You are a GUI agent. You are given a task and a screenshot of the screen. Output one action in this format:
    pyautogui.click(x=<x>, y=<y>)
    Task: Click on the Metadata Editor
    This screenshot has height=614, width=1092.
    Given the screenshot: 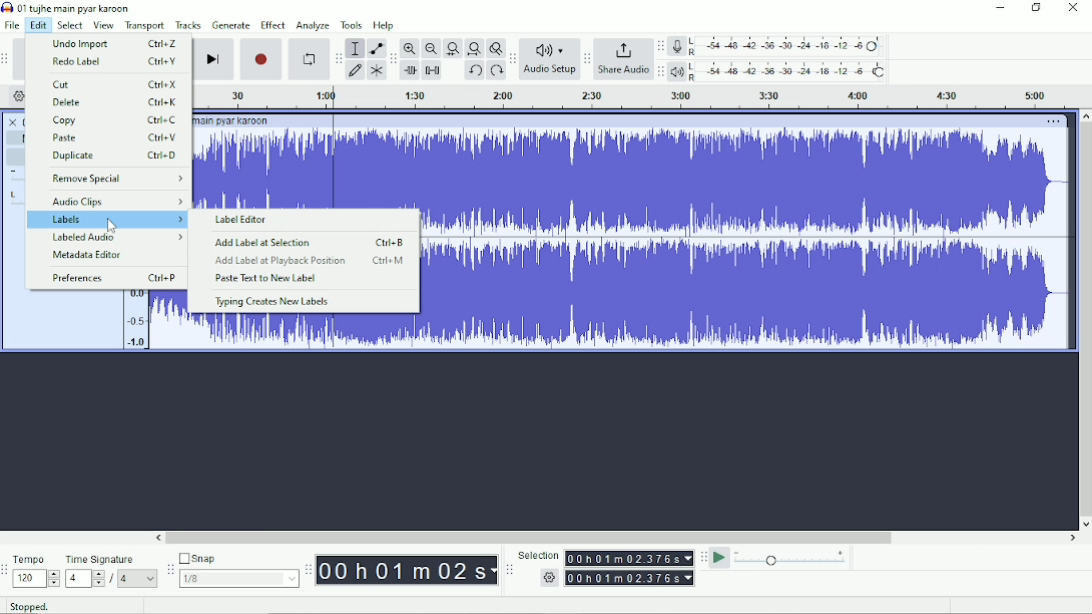 What is the action you would take?
    pyautogui.click(x=90, y=256)
    